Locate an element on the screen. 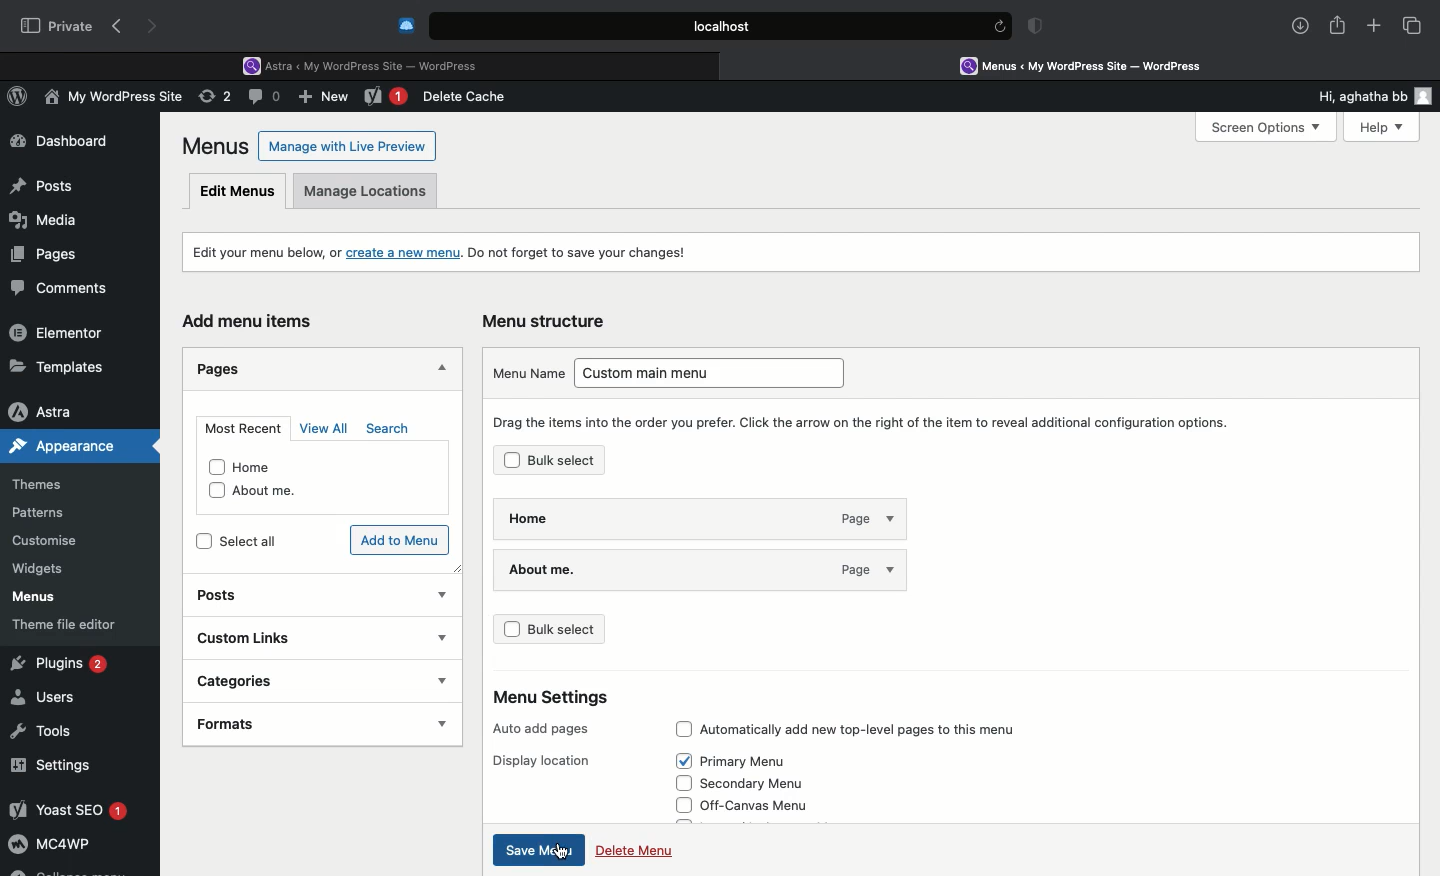 Image resolution: width=1440 pixels, height=876 pixels. MC4WP is located at coordinates (50, 847).